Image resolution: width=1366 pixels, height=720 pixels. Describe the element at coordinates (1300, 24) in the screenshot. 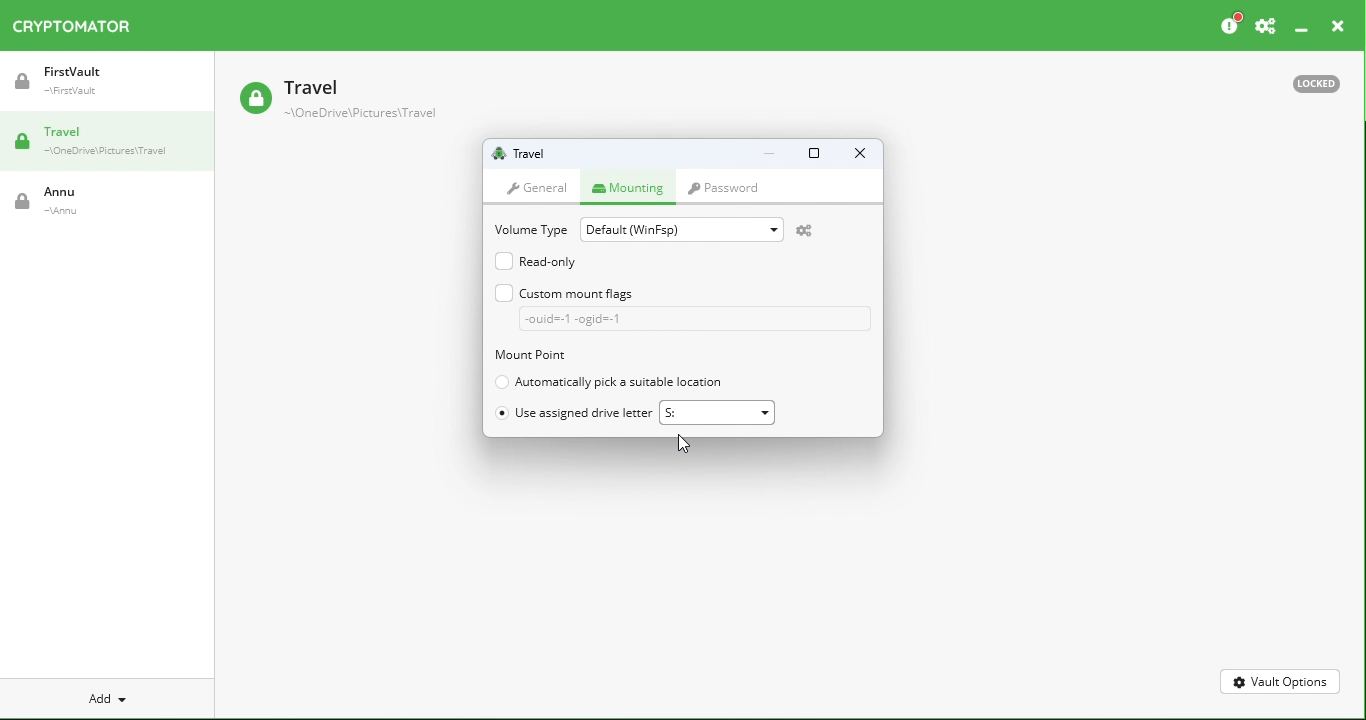

I see `Minimize` at that location.